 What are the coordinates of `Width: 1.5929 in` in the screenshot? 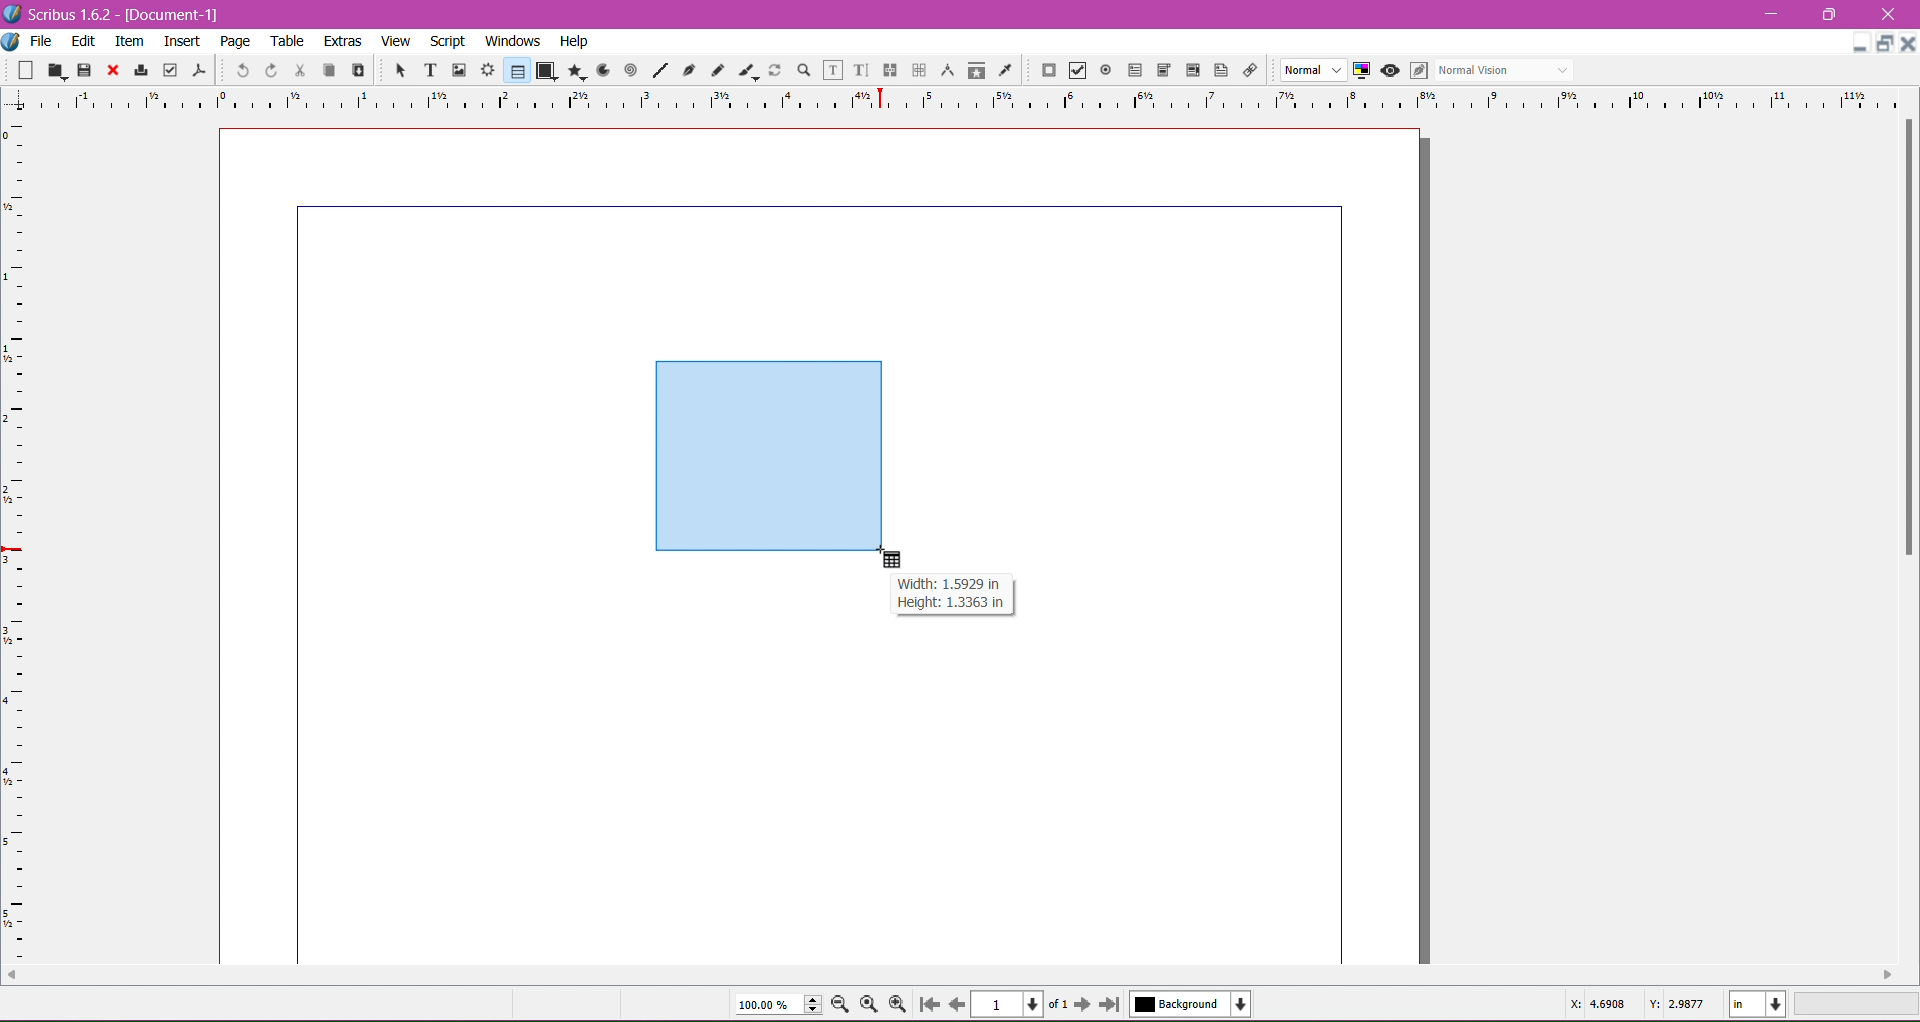 It's located at (948, 584).